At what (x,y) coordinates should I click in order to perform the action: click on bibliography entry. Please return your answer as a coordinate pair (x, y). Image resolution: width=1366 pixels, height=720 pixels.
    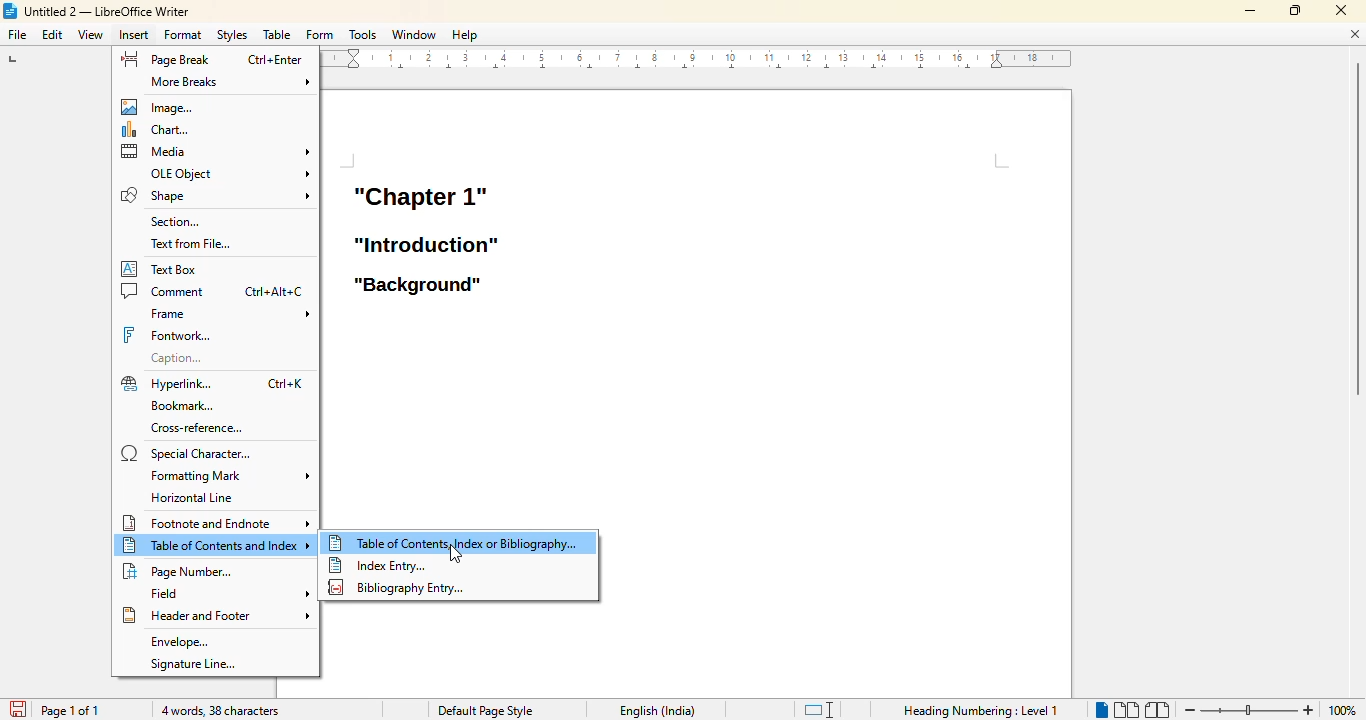
    Looking at the image, I should click on (397, 588).